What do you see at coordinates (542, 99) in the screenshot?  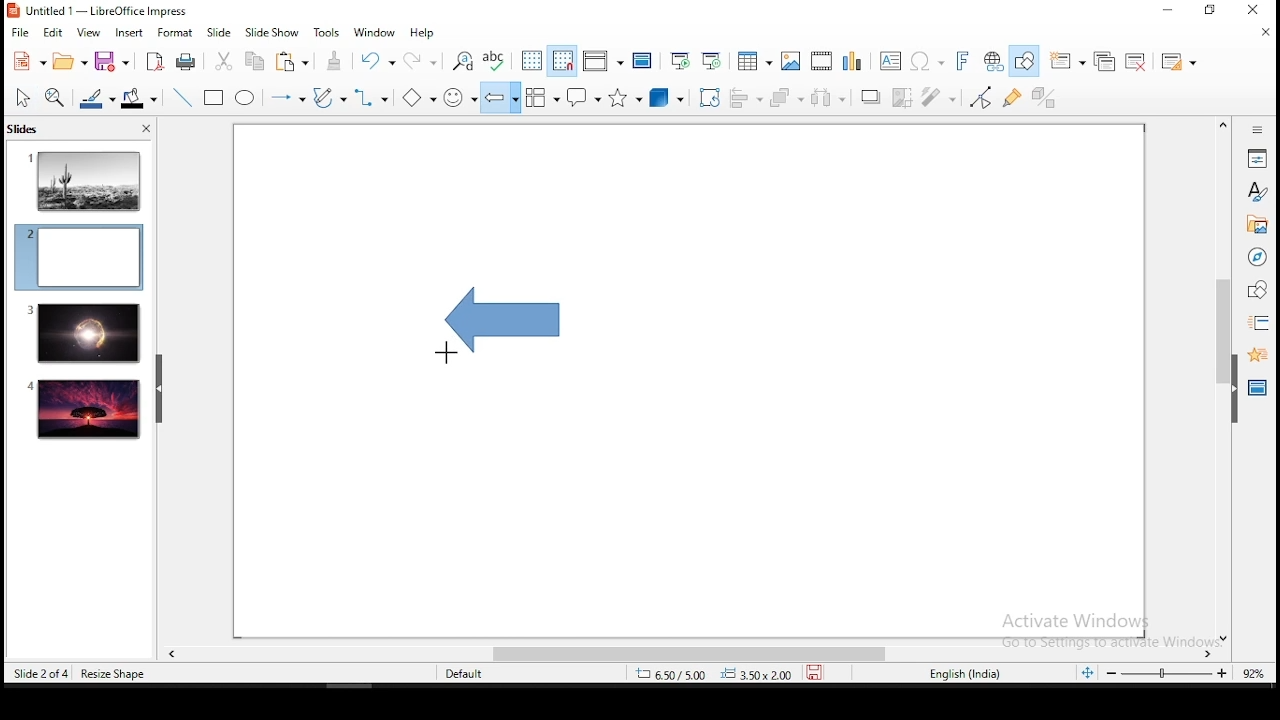 I see `flowchart` at bounding box center [542, 99].